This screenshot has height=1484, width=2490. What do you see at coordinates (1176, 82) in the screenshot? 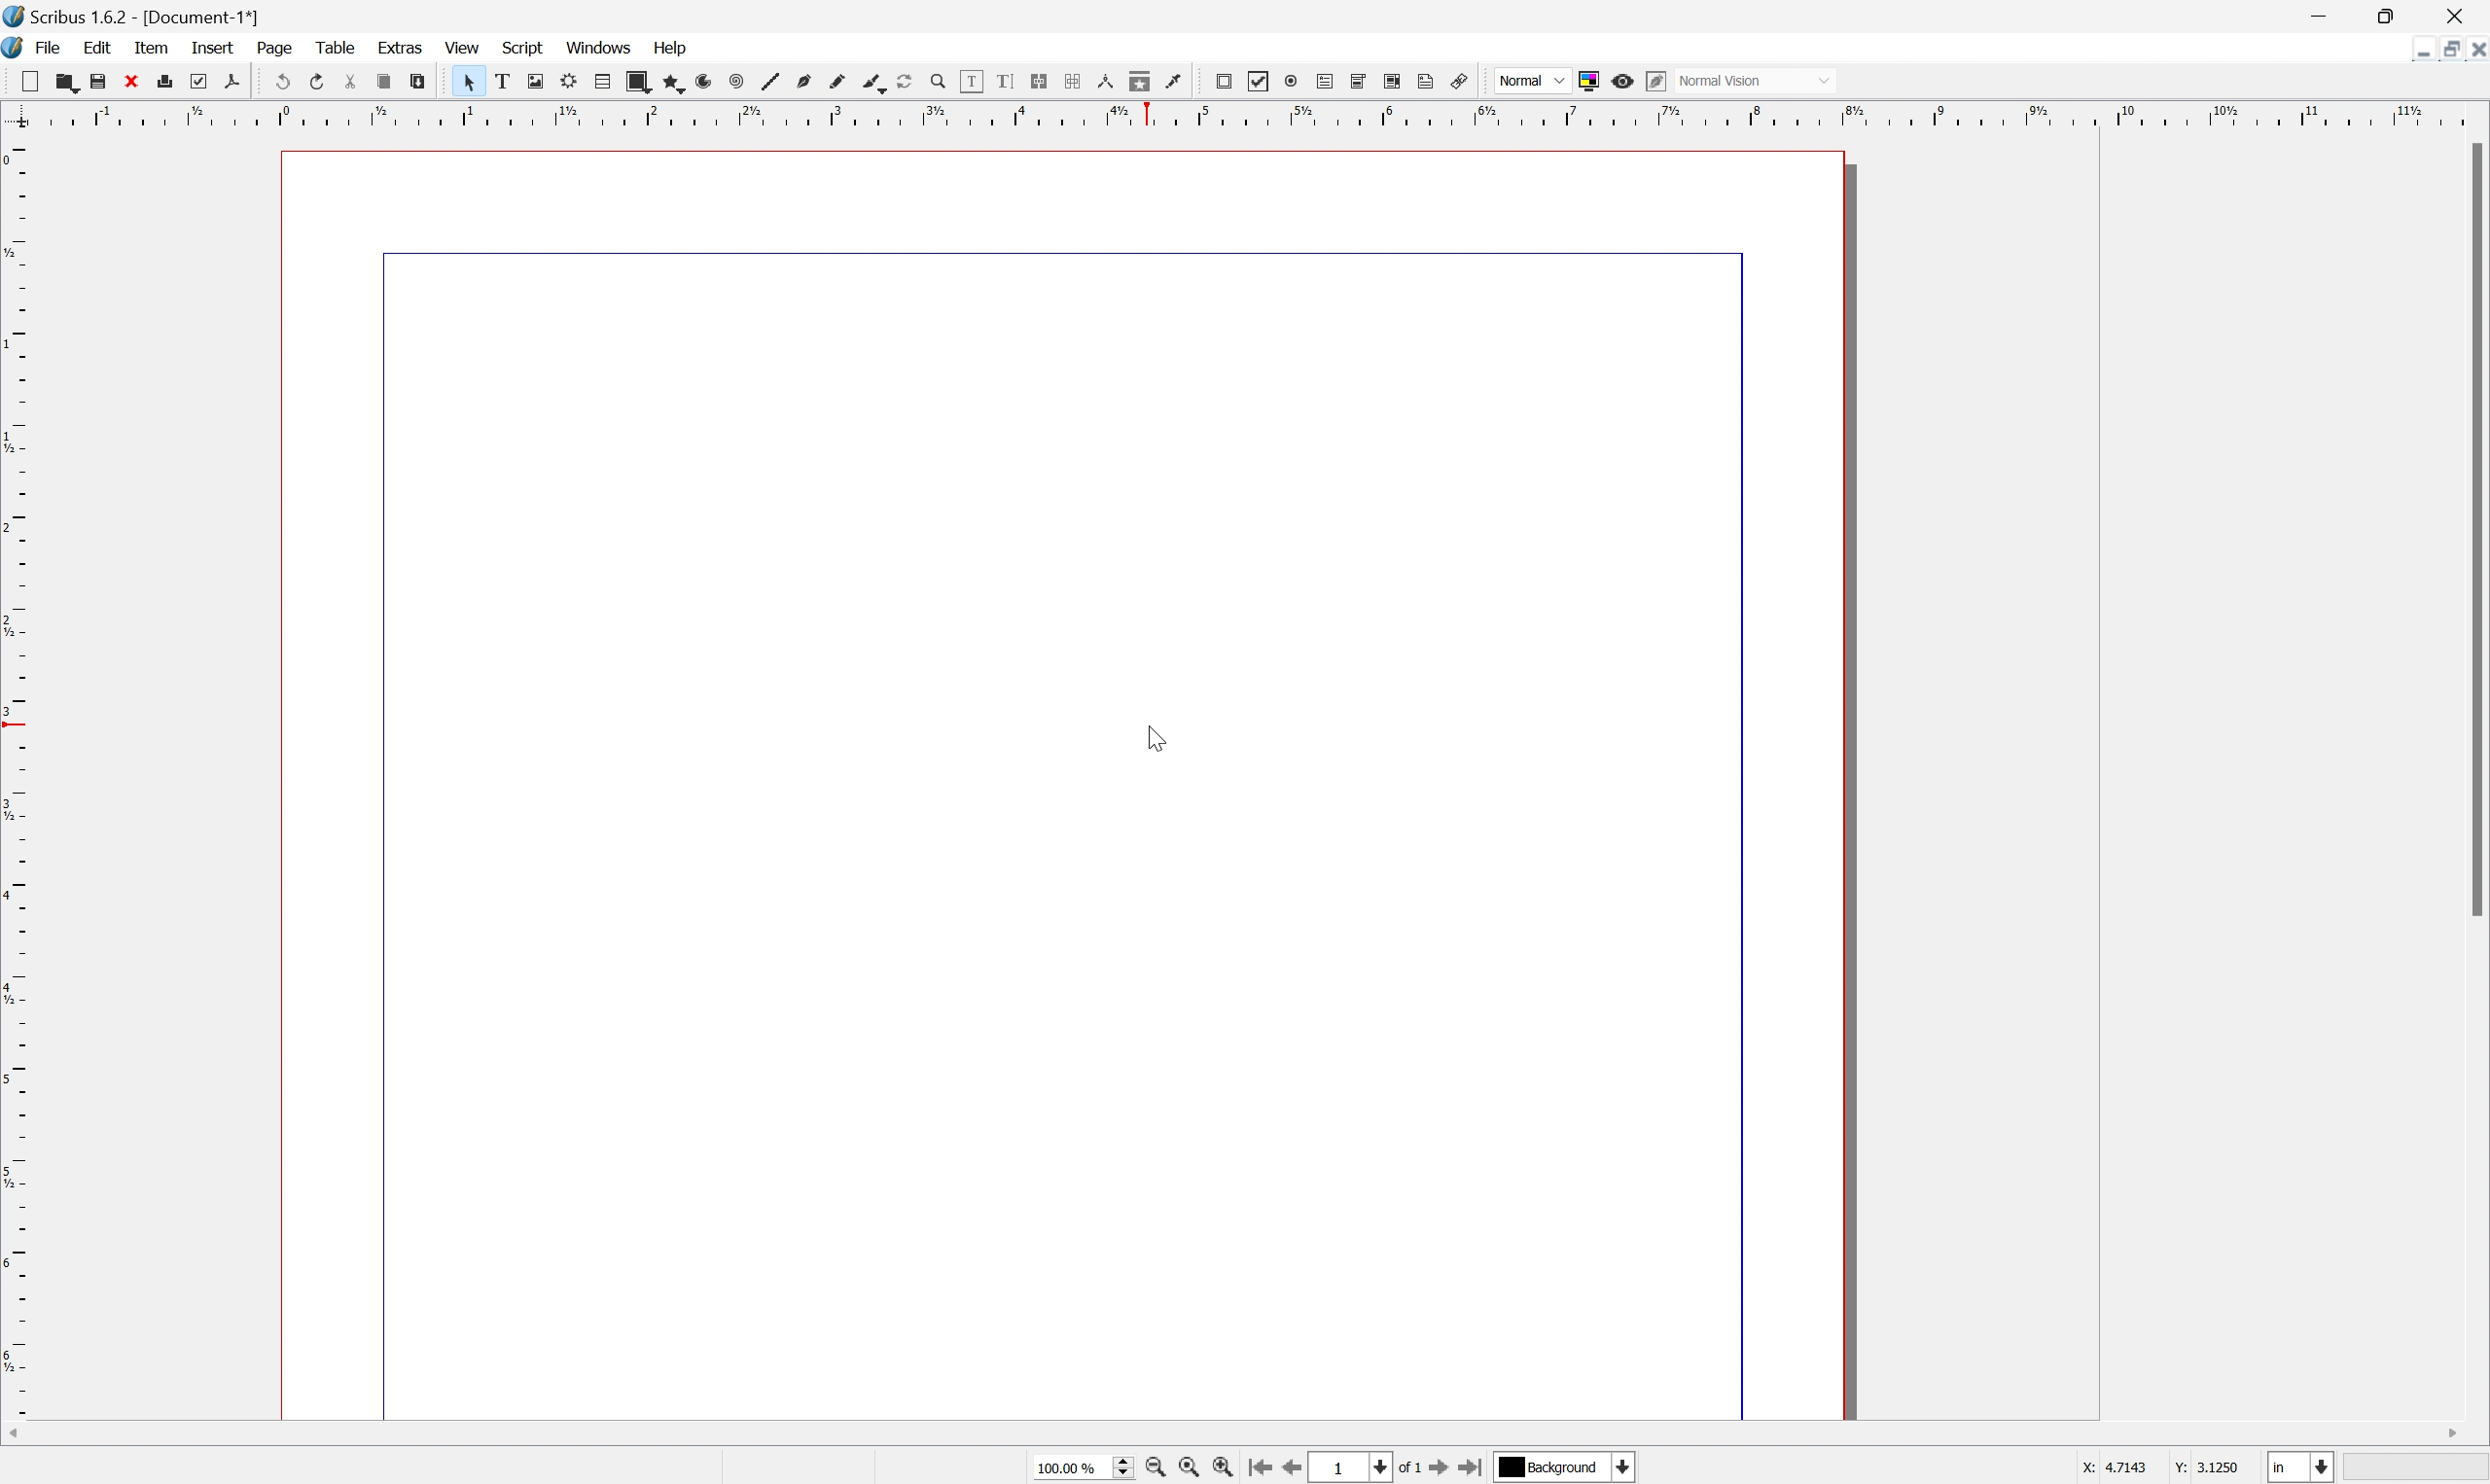
I see `Eye dropper` at bounding box center [1176, 82].